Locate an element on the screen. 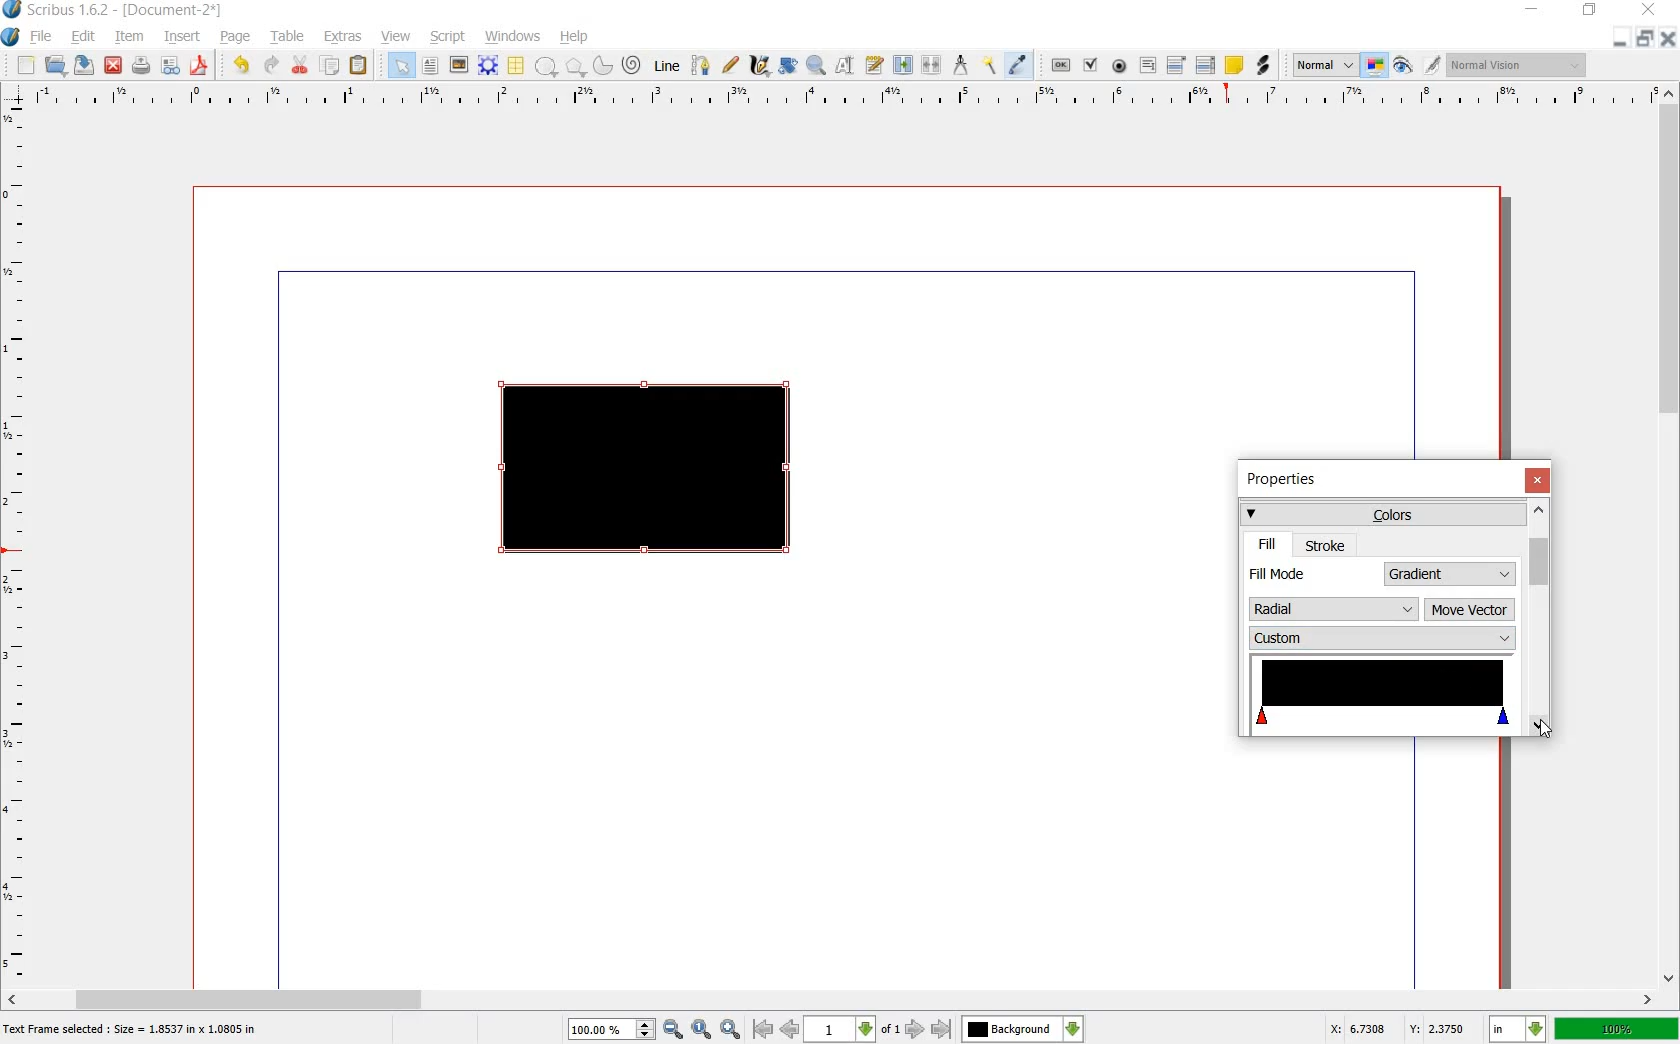  toggle color management system is located at coordinates (1376, 66).